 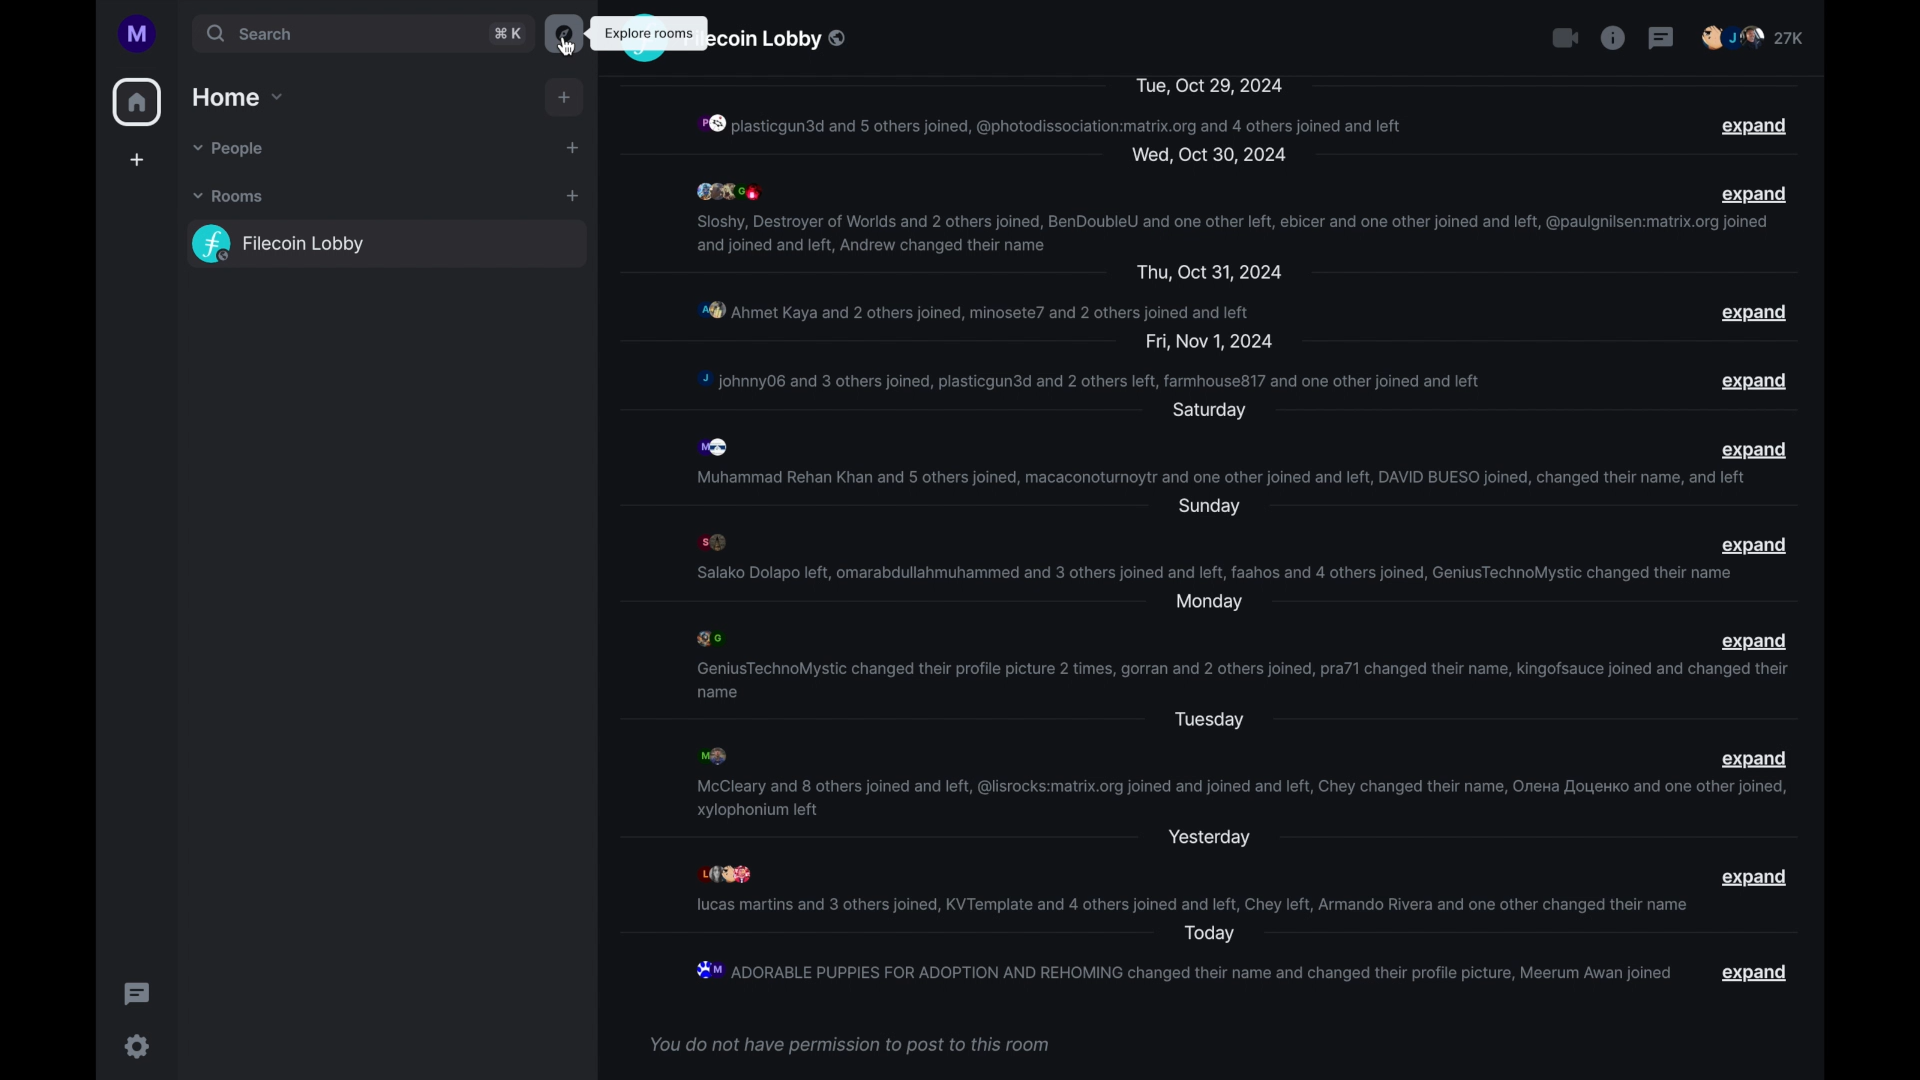 I want to click on search shortcut, so click(x=506, y=34).